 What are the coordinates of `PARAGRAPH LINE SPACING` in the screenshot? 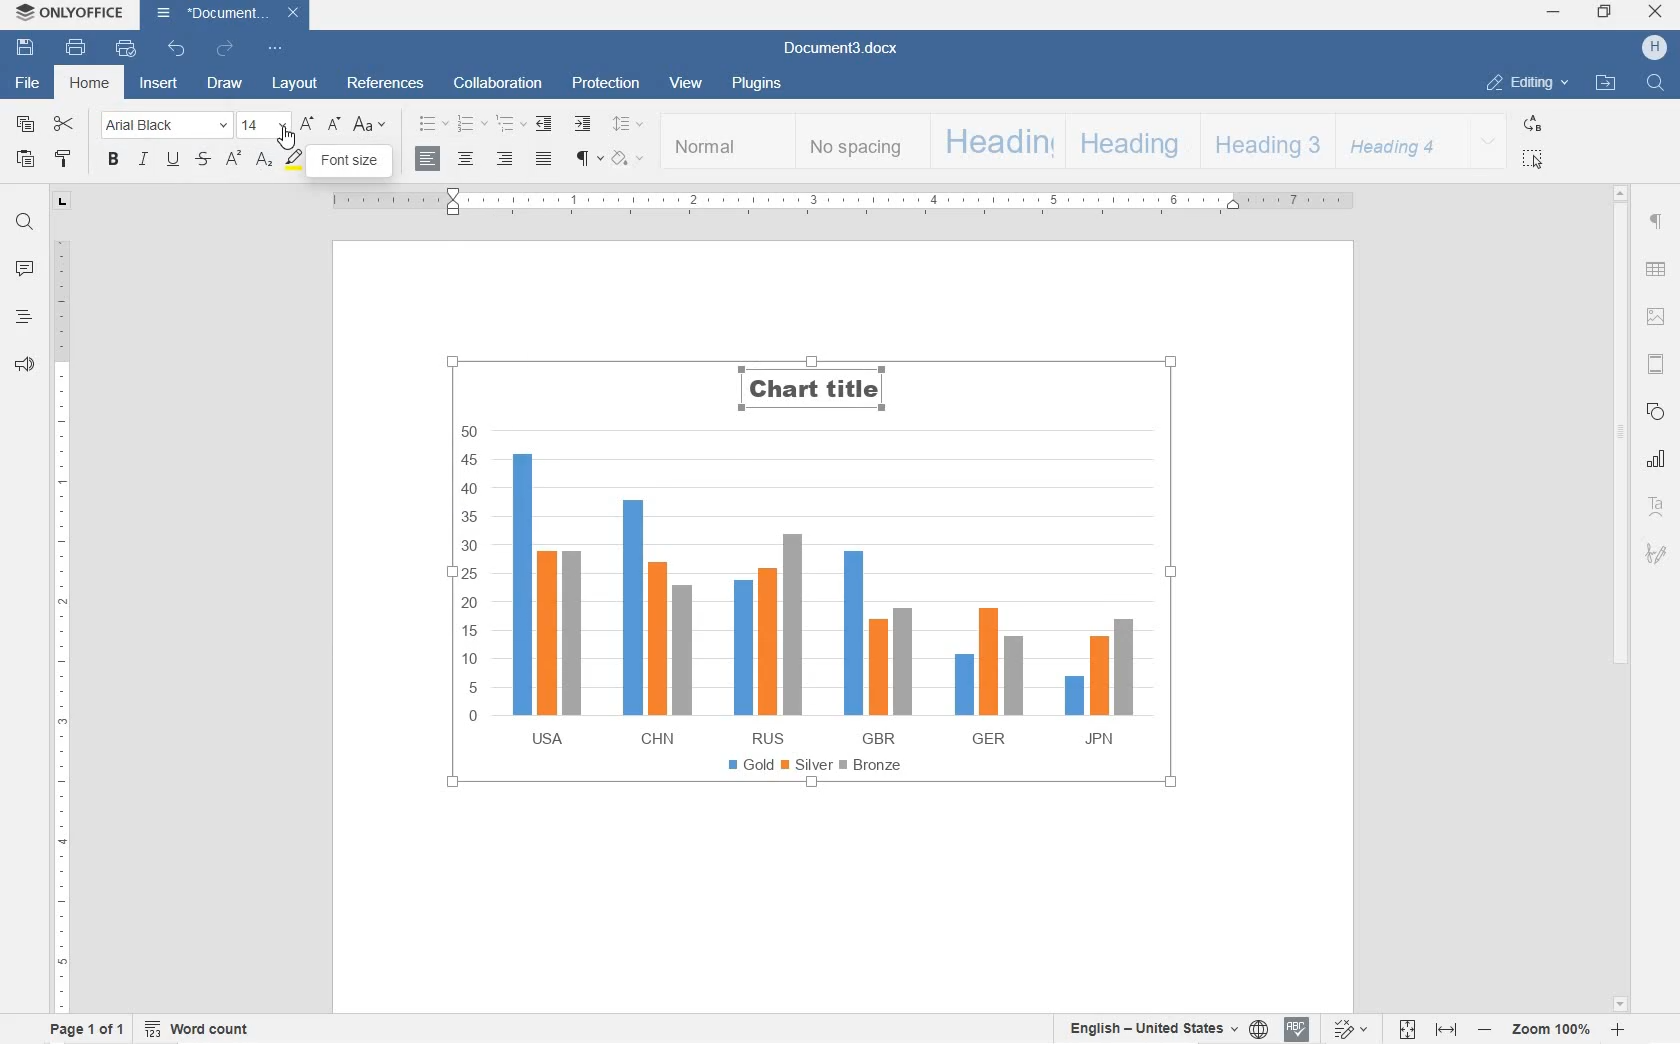 It's located at (627, 125).